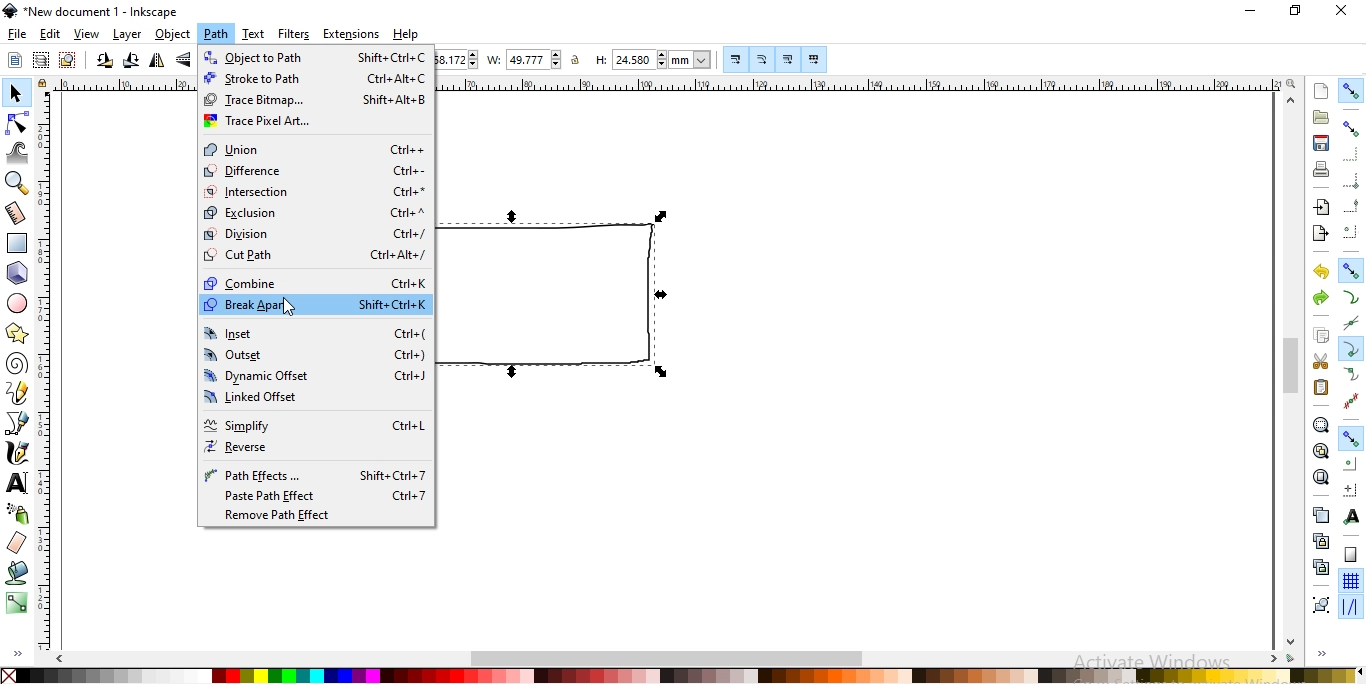  I want to click on Cursor, so click(293, 309).